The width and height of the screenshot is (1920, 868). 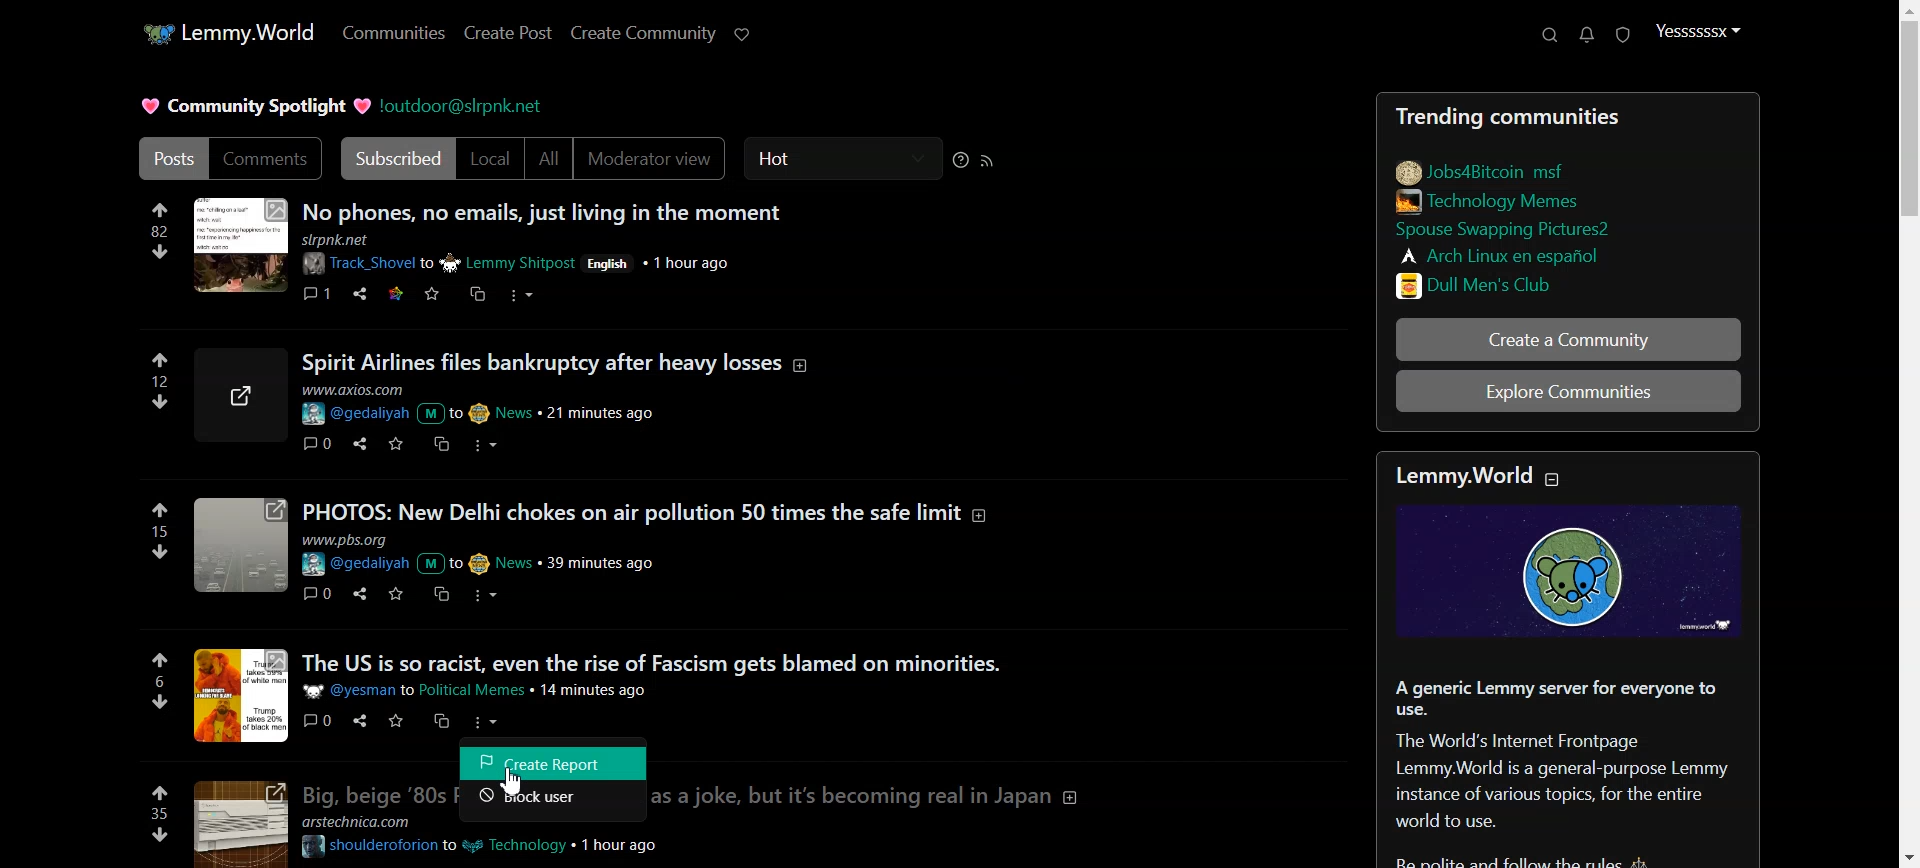 What do you see at coordinates (1569, 339) in the screenshot?
I see `Create a Community` at bounding box center [1569, 339].